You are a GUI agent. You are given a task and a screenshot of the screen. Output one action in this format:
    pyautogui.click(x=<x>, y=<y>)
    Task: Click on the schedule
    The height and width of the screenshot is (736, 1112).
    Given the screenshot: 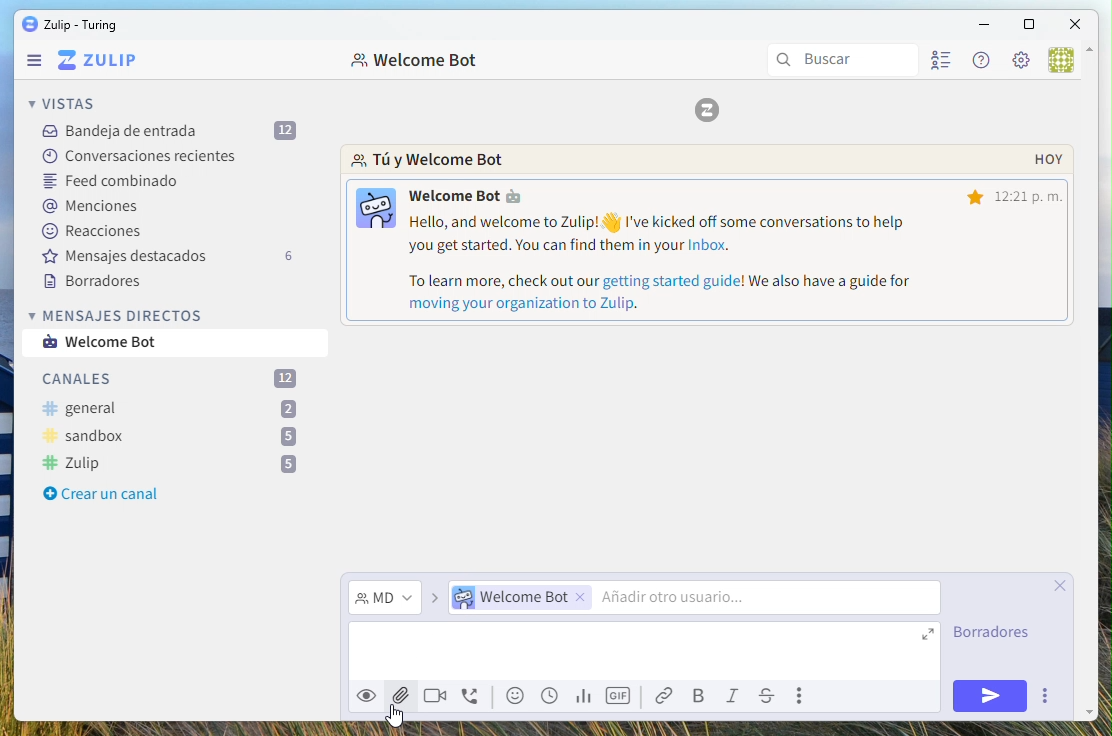 What is the action you would take?
    pyautogui.click(x=550, y=696)
    